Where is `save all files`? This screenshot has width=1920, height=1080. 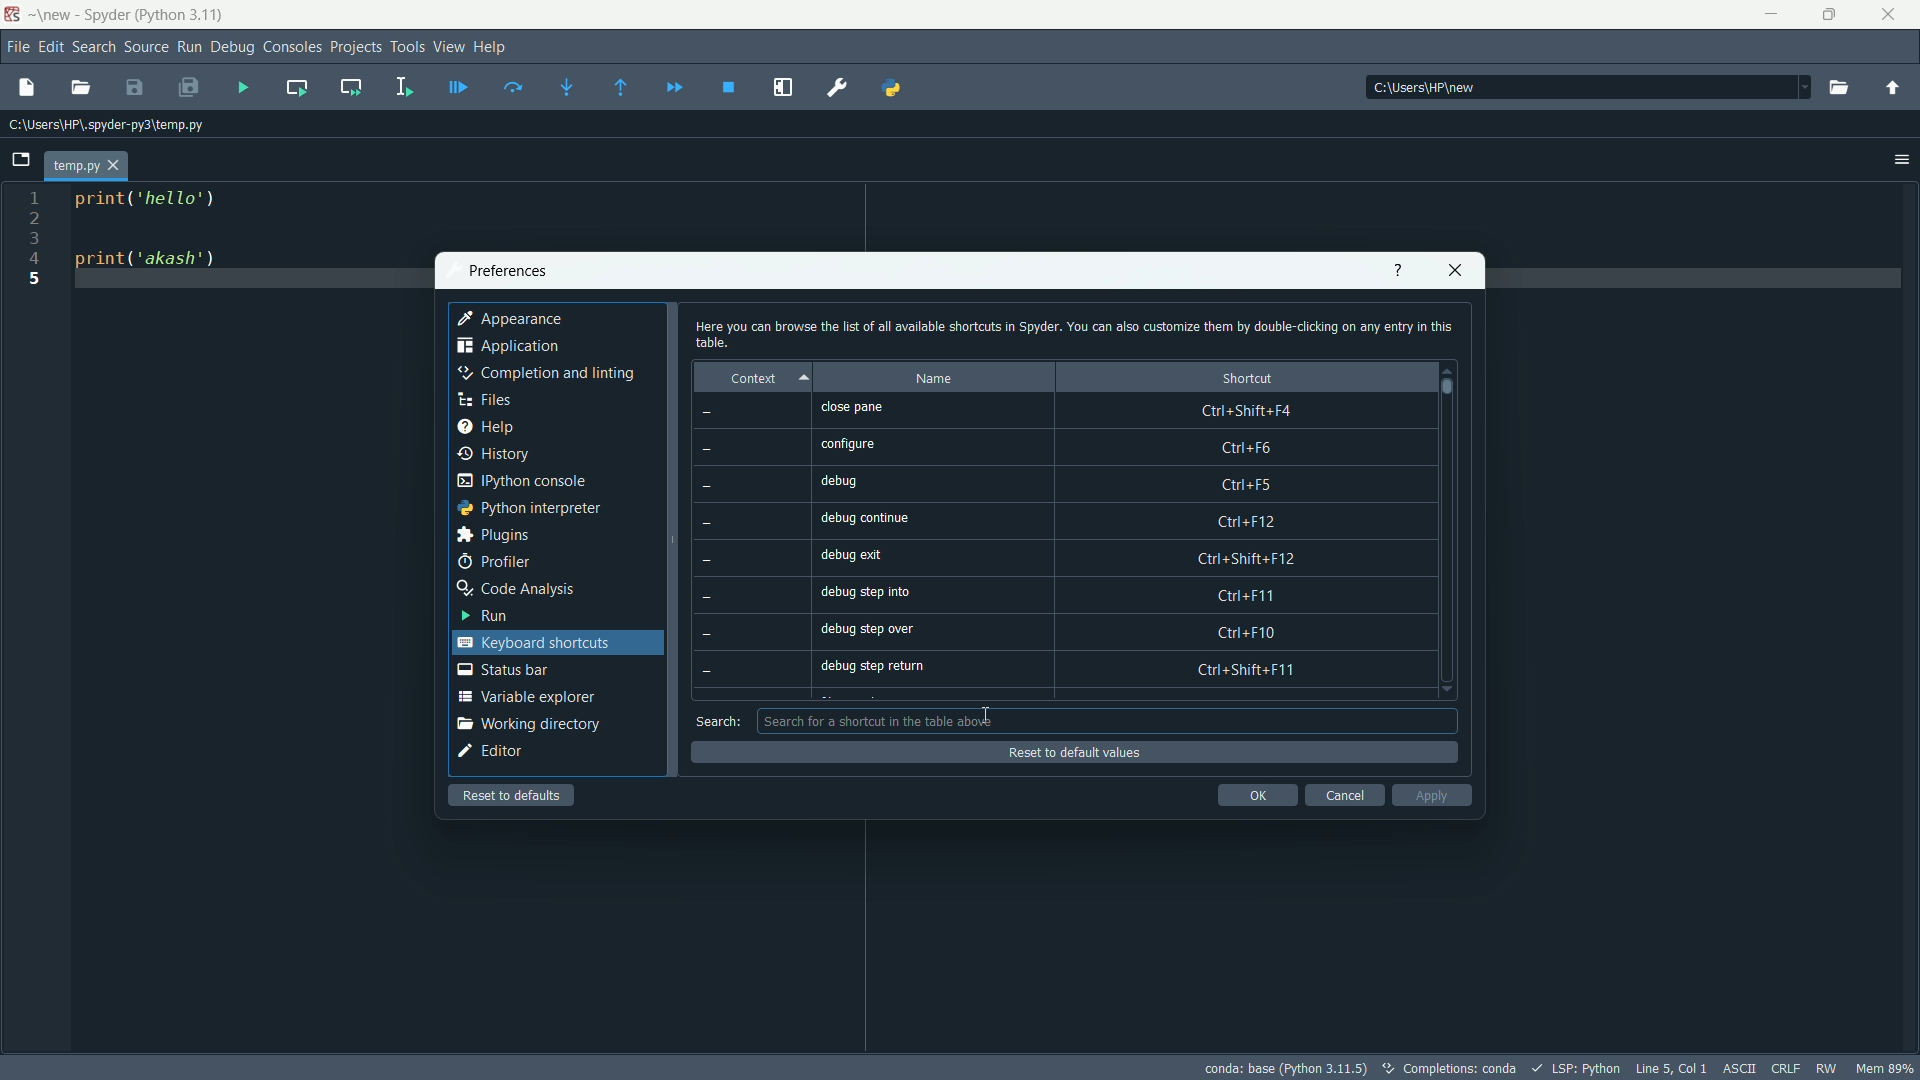 save all files is located at coordinates (189, 86).